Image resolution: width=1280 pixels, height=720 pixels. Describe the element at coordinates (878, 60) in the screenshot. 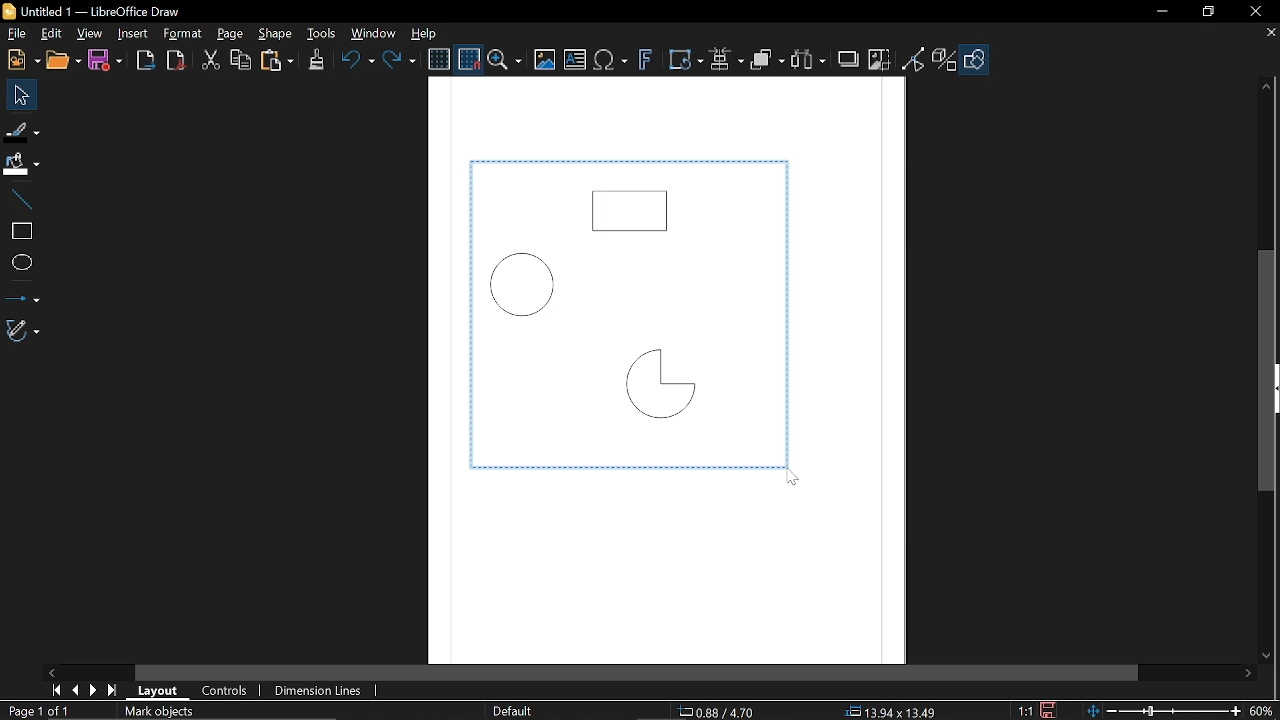

I see `Crop` at that location.